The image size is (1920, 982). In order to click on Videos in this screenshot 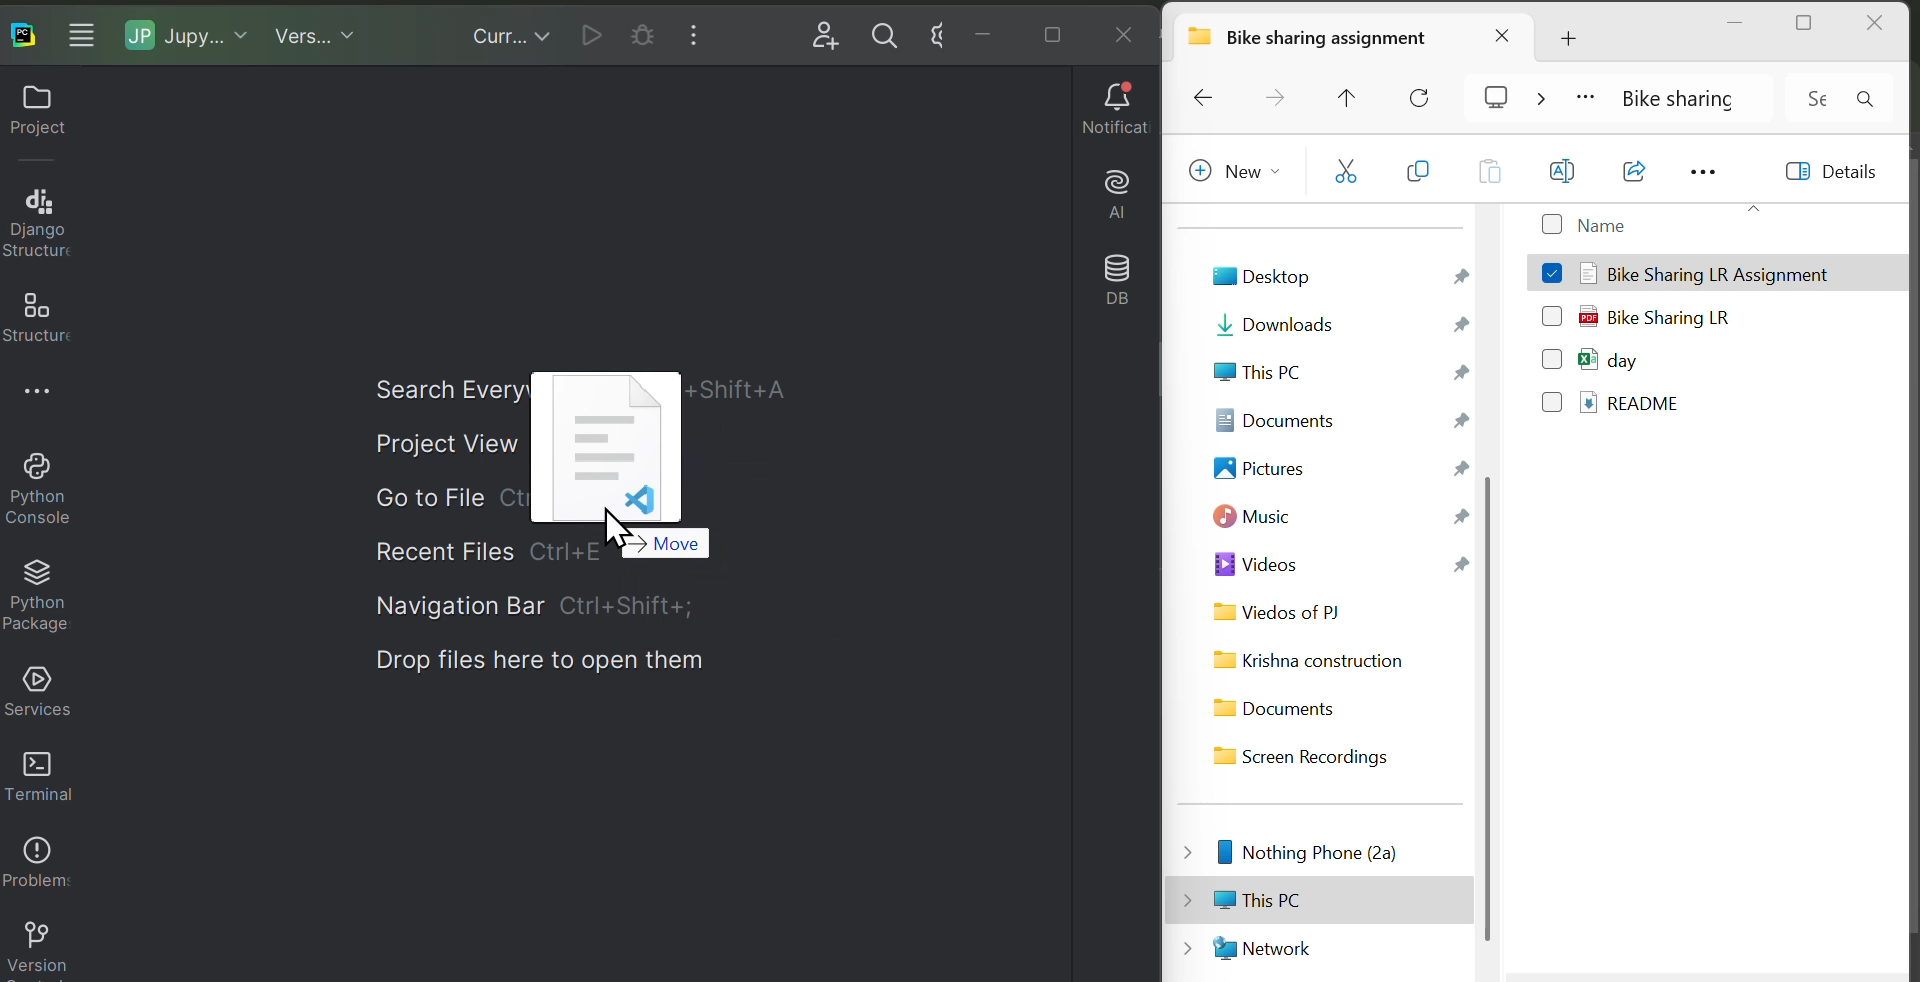, I will do `click(1338, 565)`.